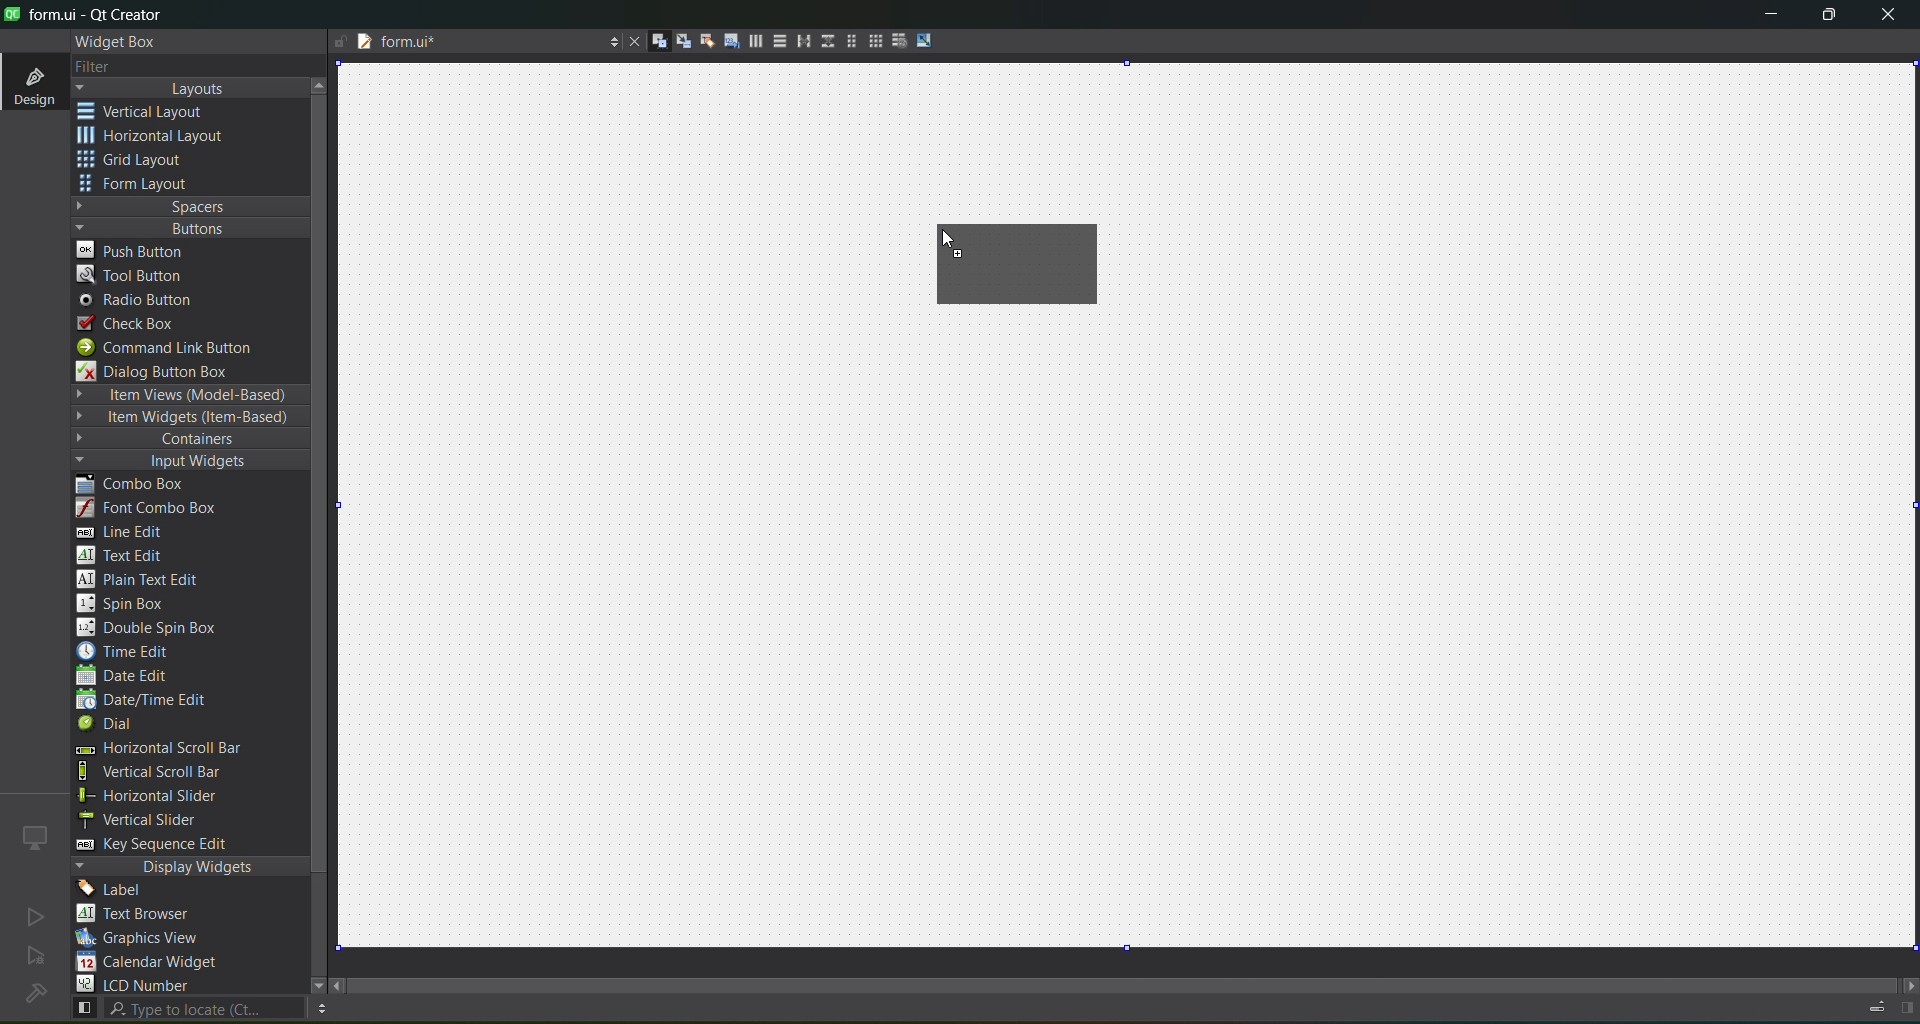 This screenshot has height=1024, width=1920. Describe the element at coordinates (178, 350) in the screenshot. I see `command` at that location.